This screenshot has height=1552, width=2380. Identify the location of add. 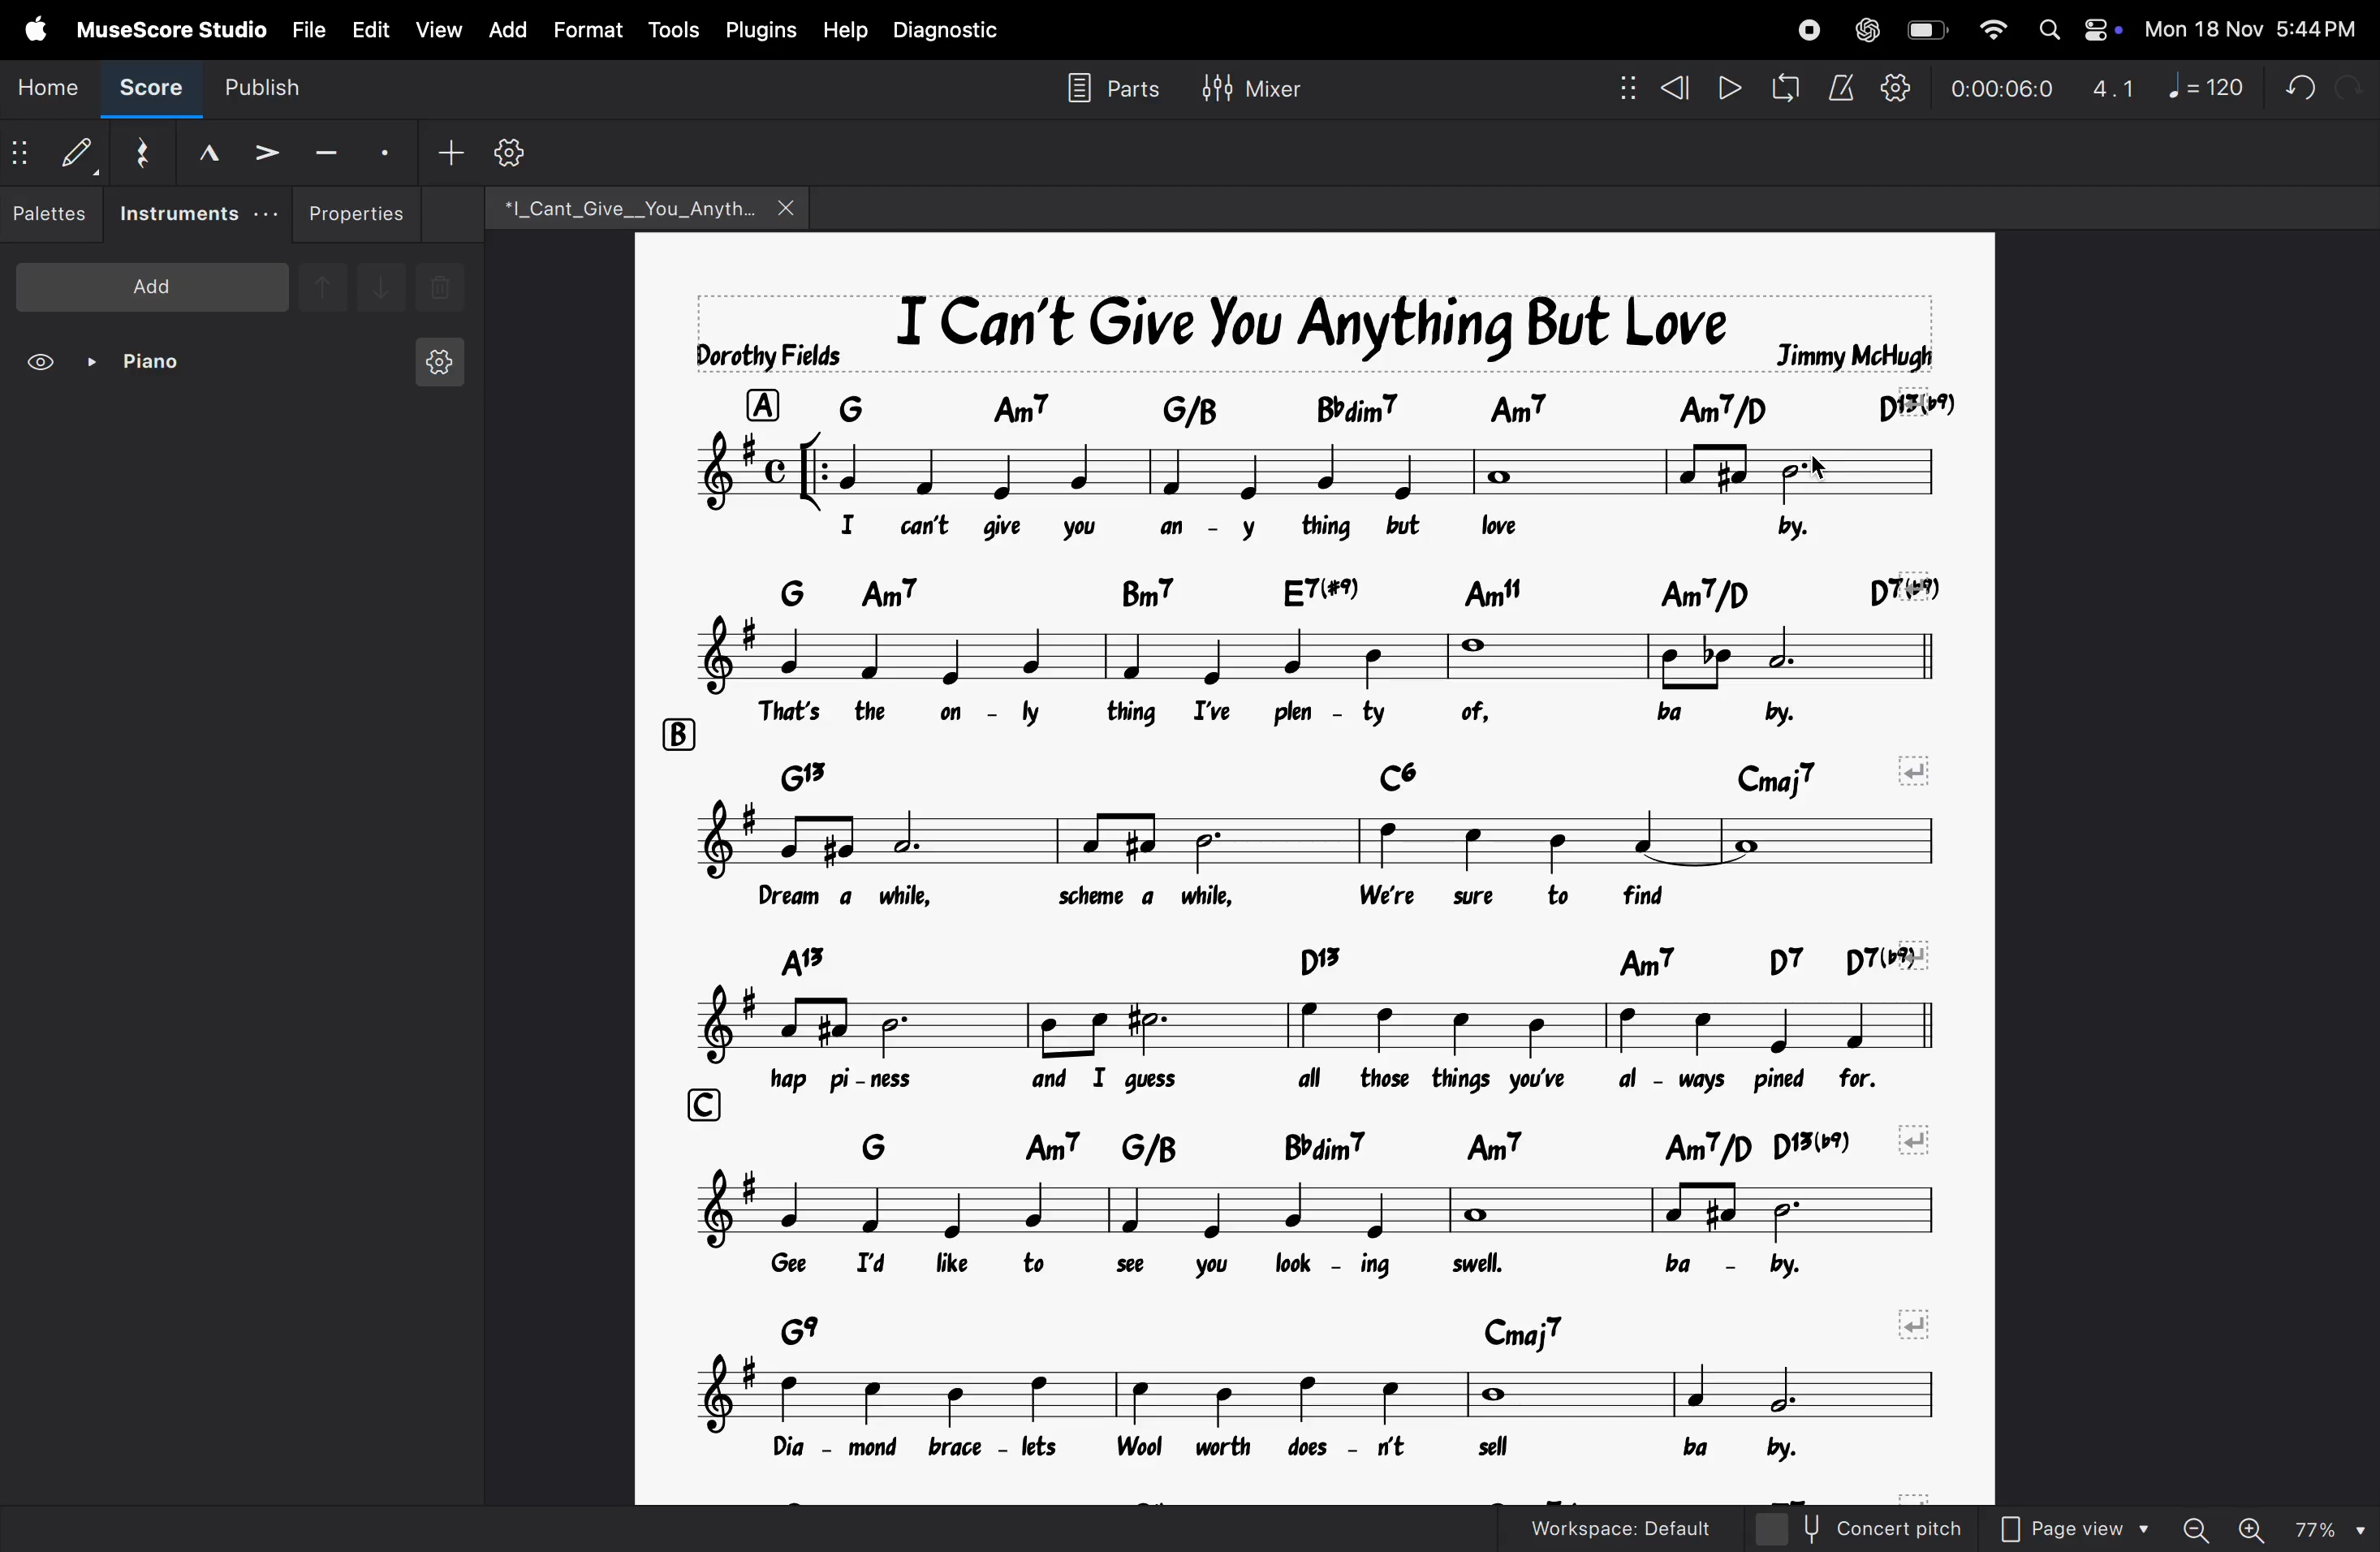
(152, 286).